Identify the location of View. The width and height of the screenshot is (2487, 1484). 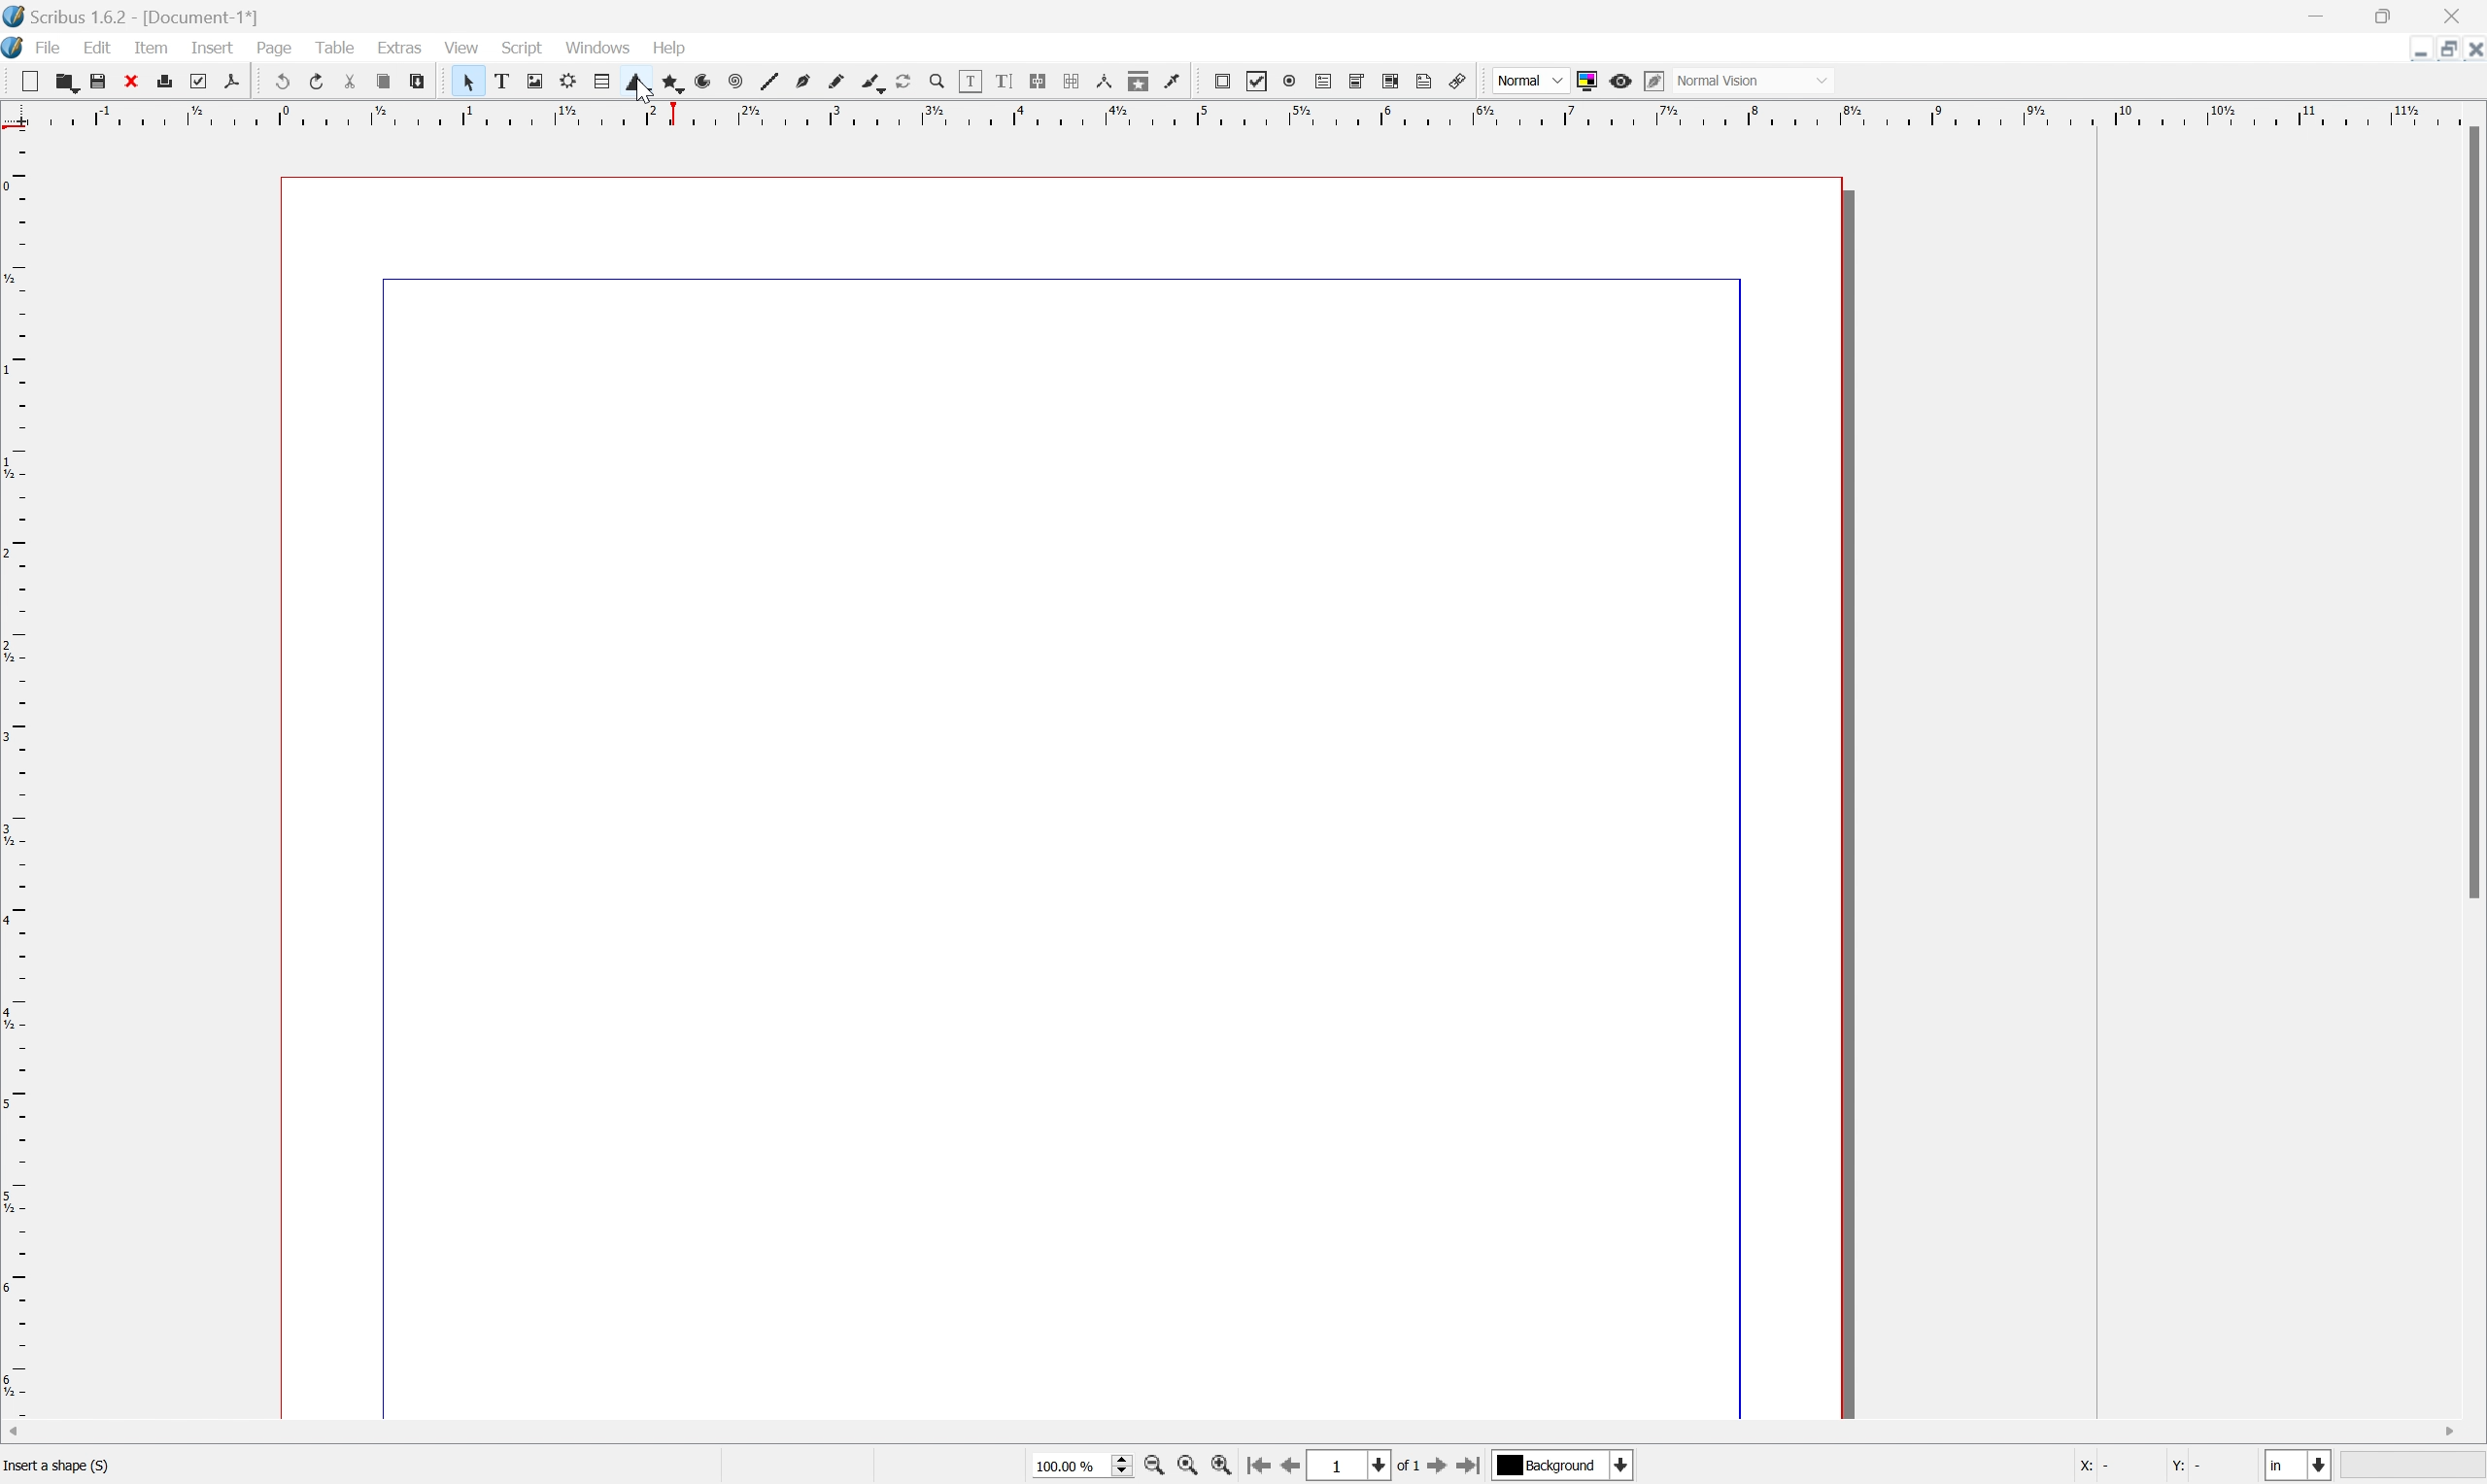
(465, 47).